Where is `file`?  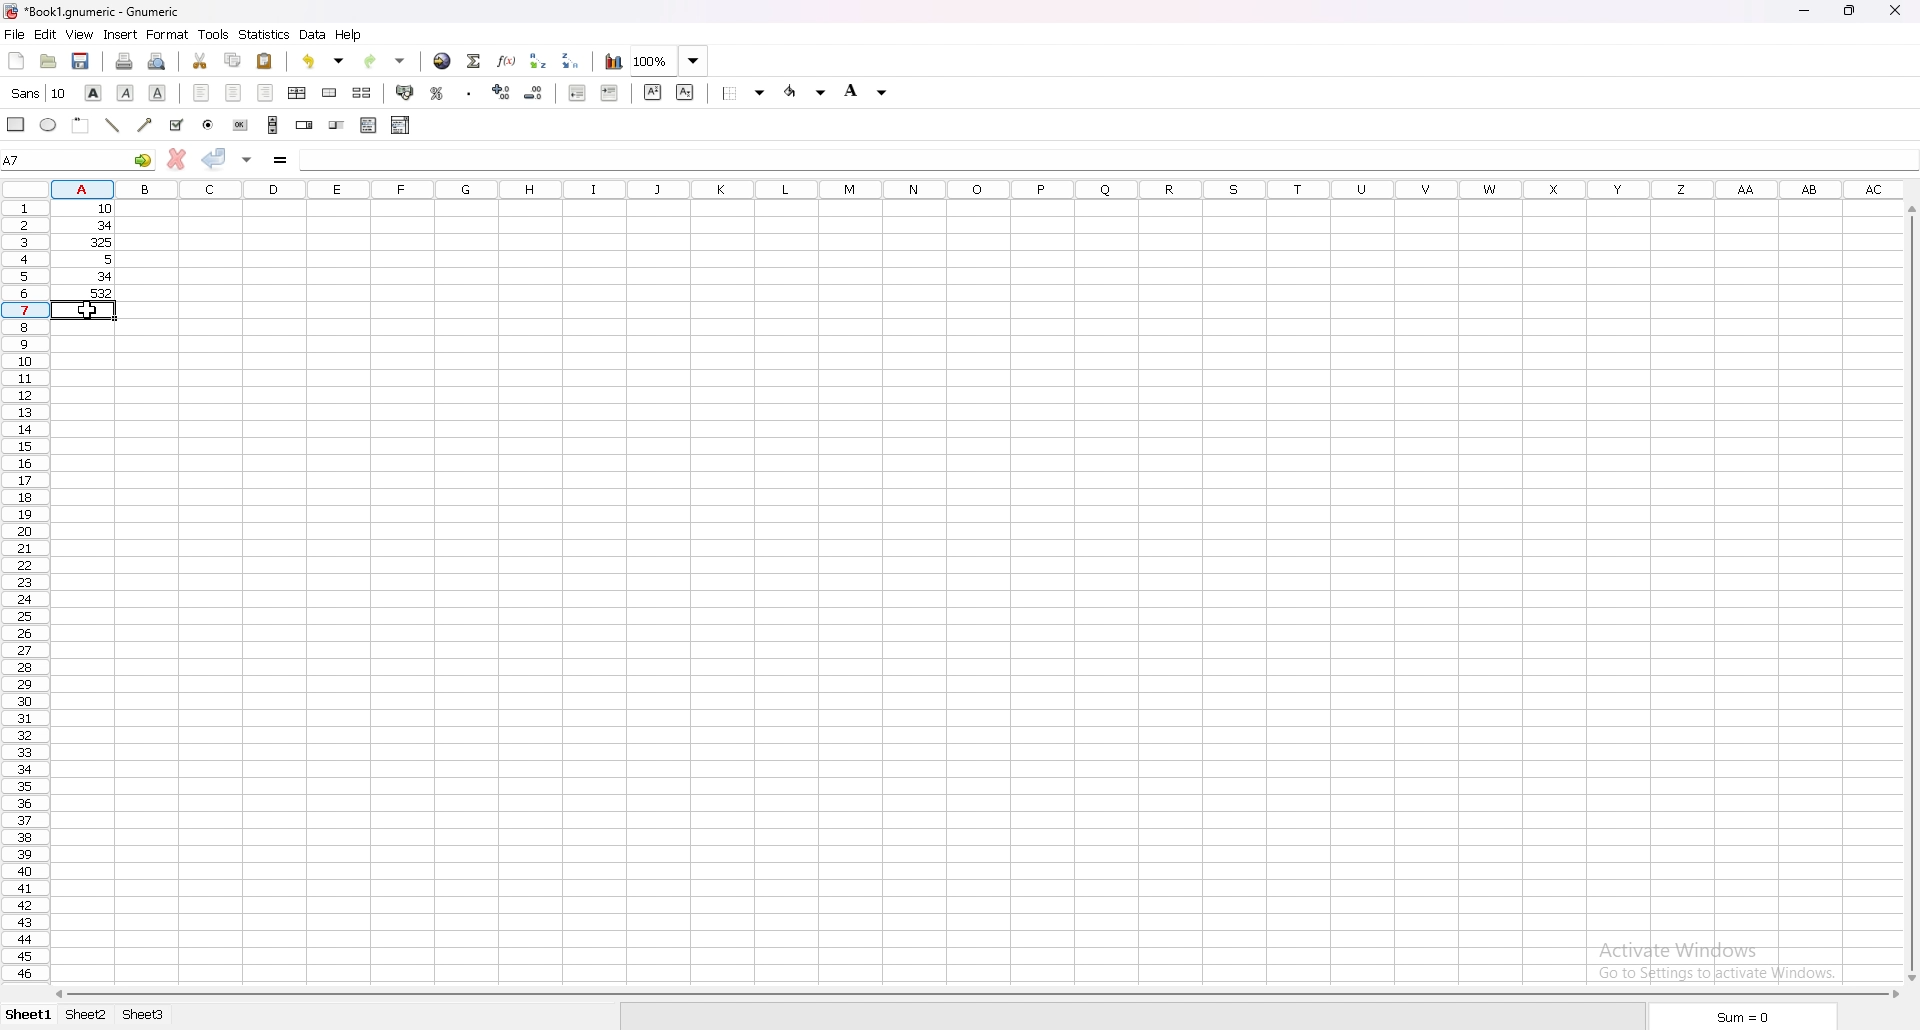
file is located at coordinates (16, 35).